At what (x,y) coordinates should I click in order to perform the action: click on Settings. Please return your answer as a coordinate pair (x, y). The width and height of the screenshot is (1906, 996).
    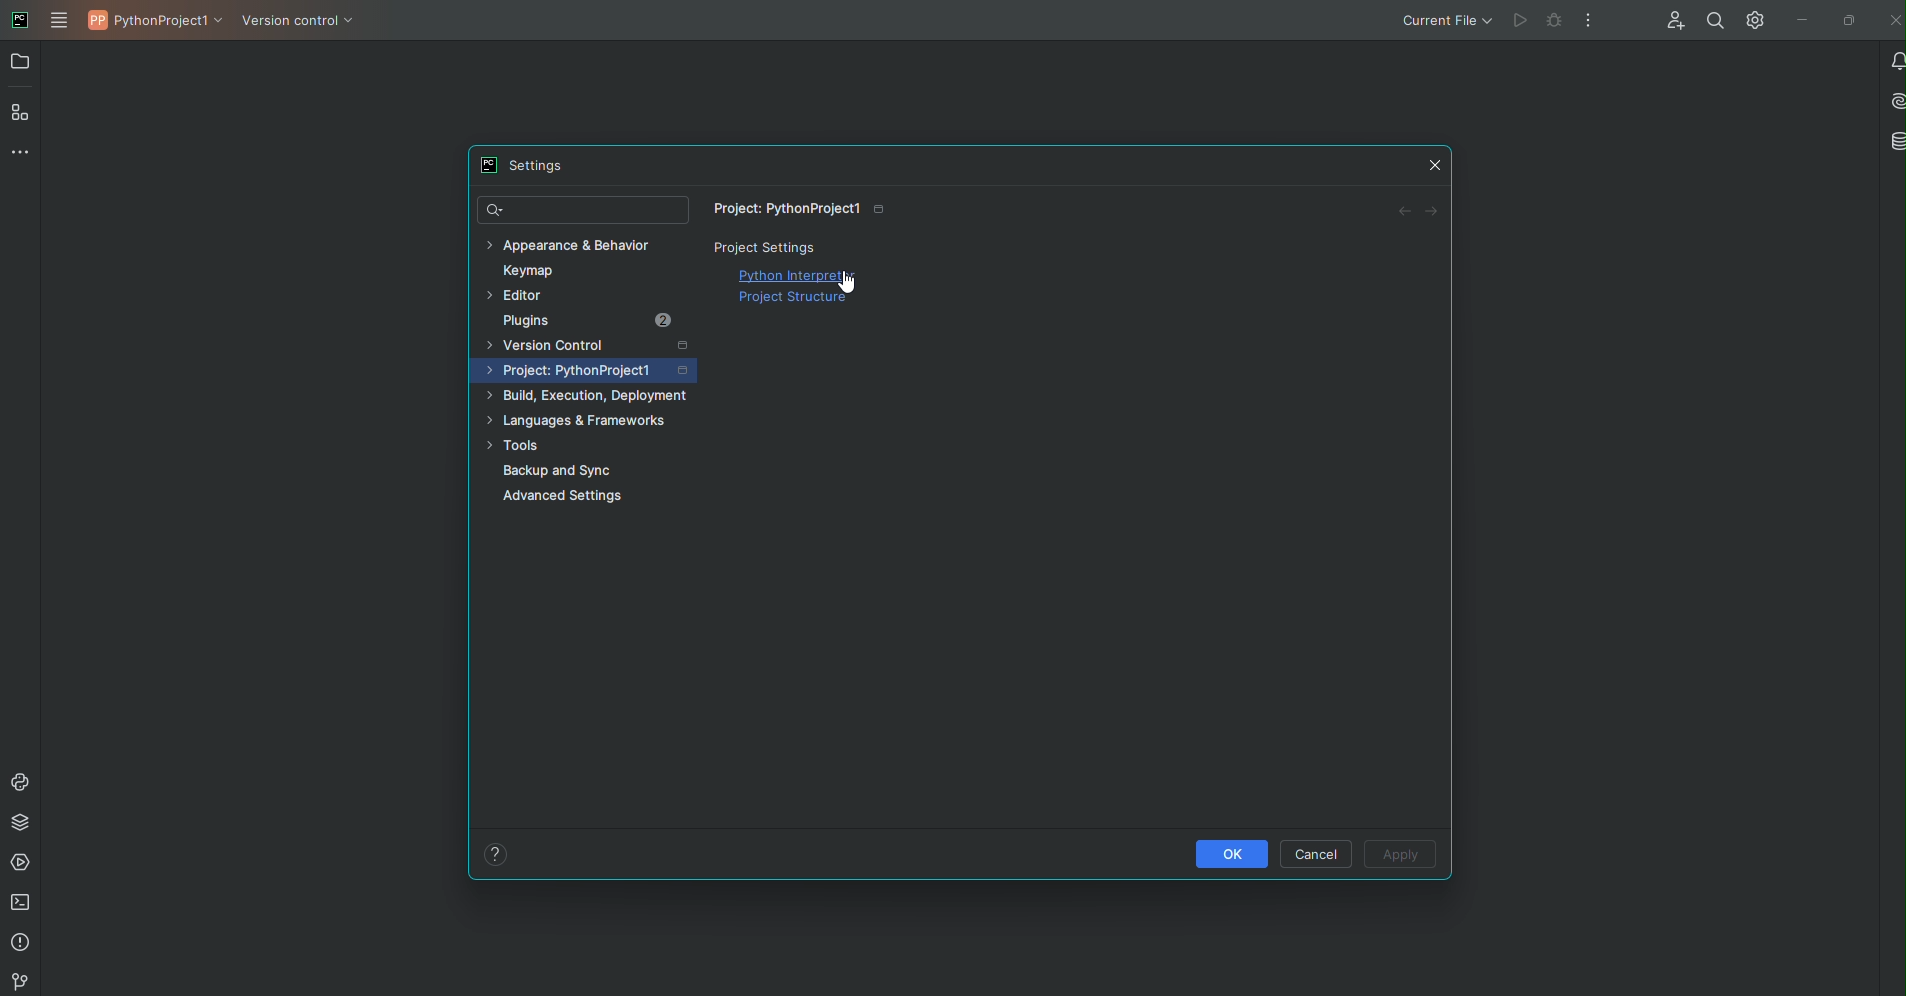
    Looking at the image, I should click on (1754, 21).